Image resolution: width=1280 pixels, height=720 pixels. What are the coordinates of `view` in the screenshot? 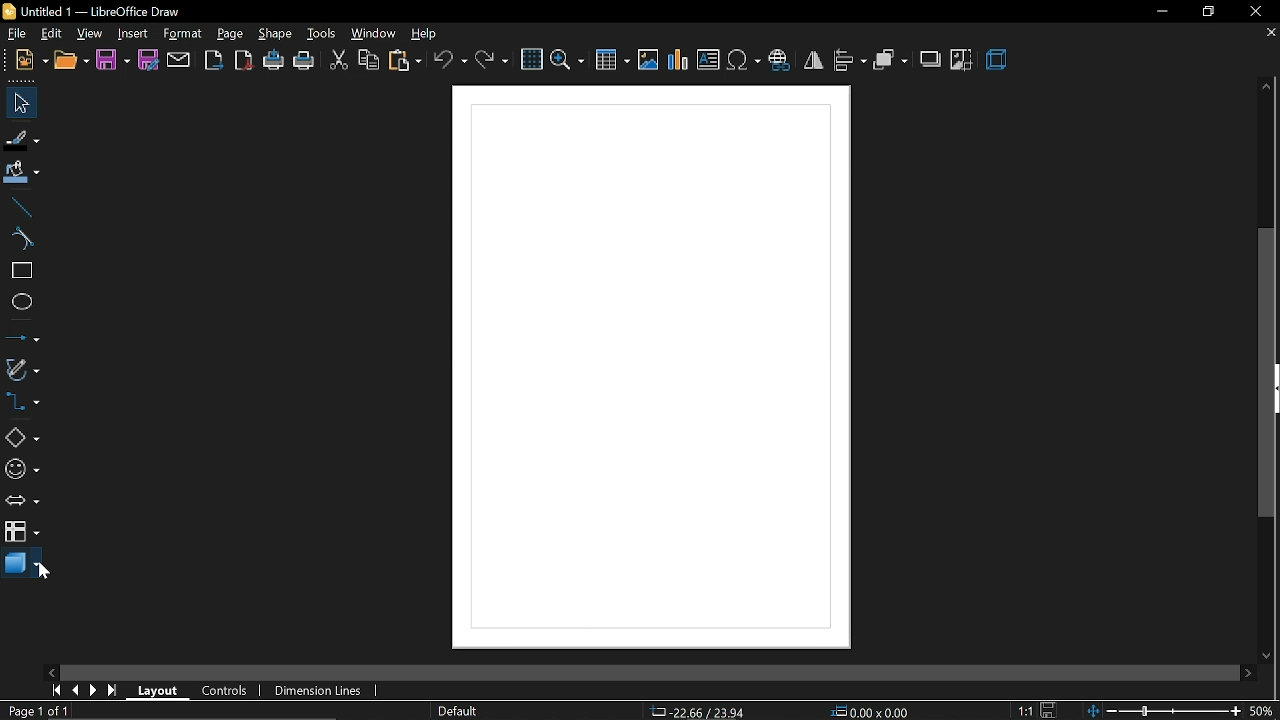 It's located at (90, 32).